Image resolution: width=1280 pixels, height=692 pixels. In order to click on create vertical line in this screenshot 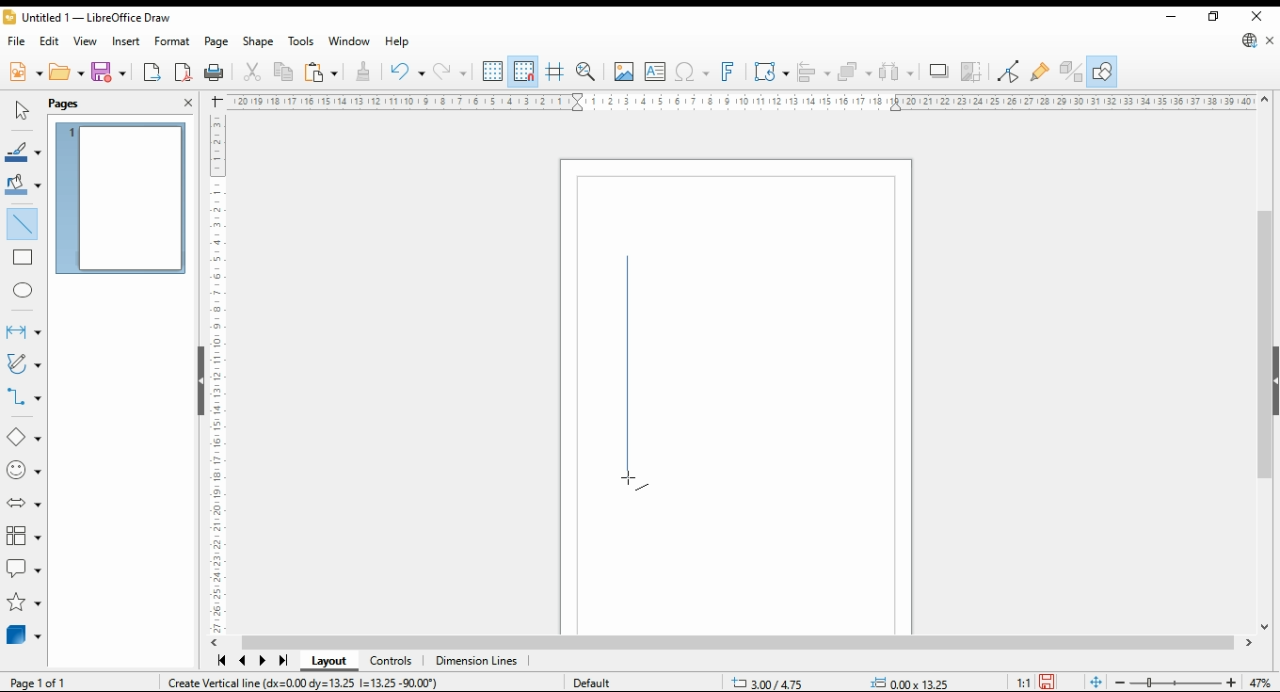, I will do `click(314, 684)`.